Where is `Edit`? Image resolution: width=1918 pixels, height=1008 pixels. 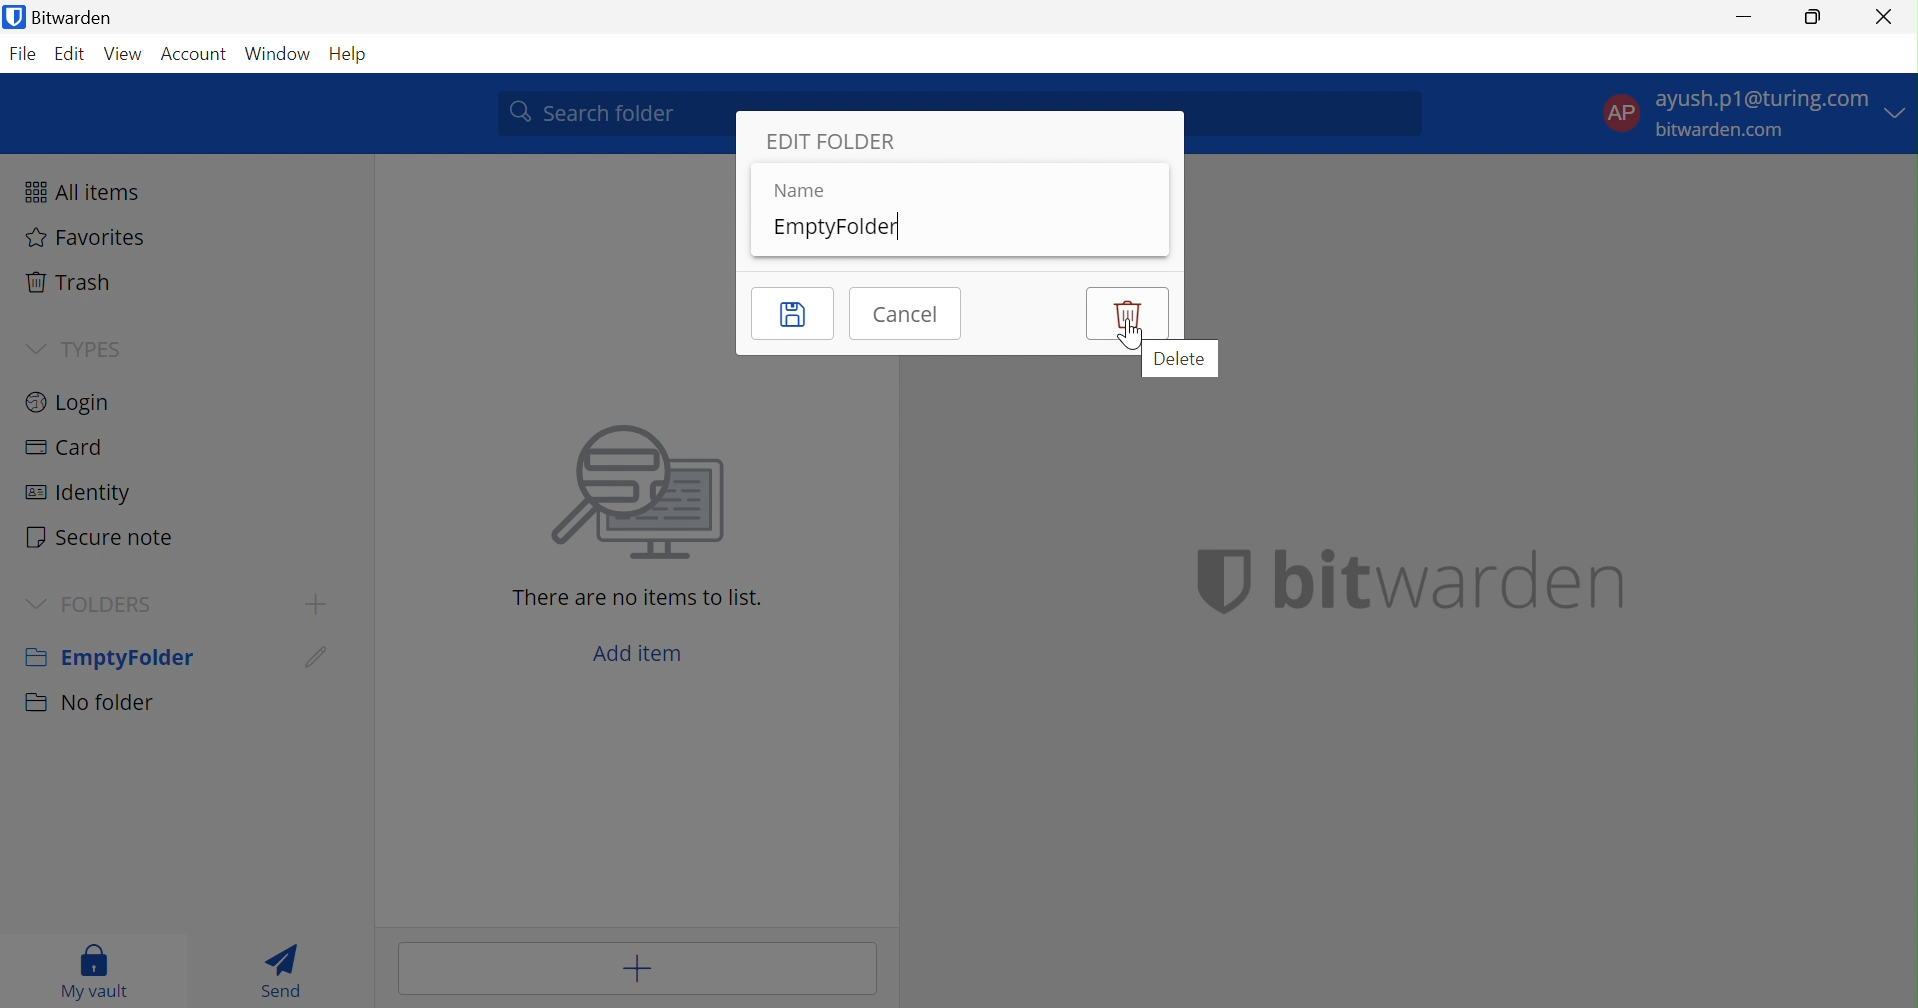
Edit is located at coordinates (71, 54).